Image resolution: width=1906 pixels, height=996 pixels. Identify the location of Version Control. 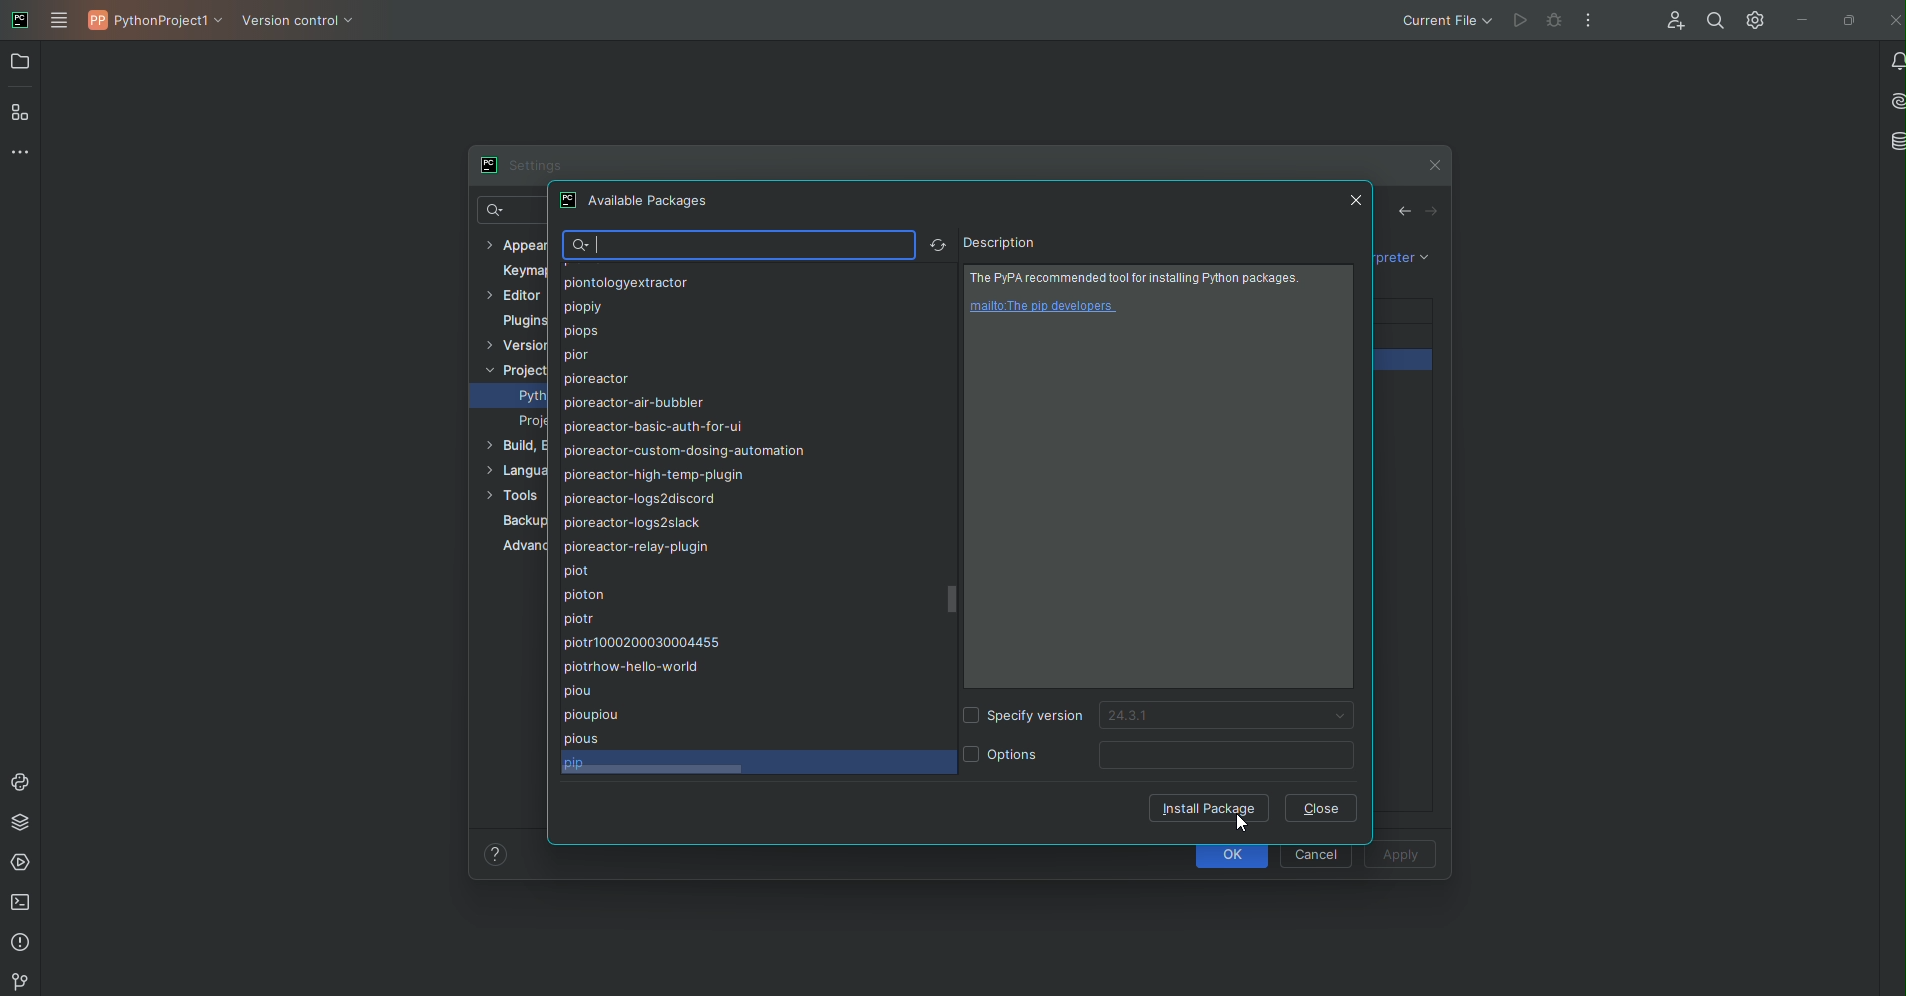
(304, 27).